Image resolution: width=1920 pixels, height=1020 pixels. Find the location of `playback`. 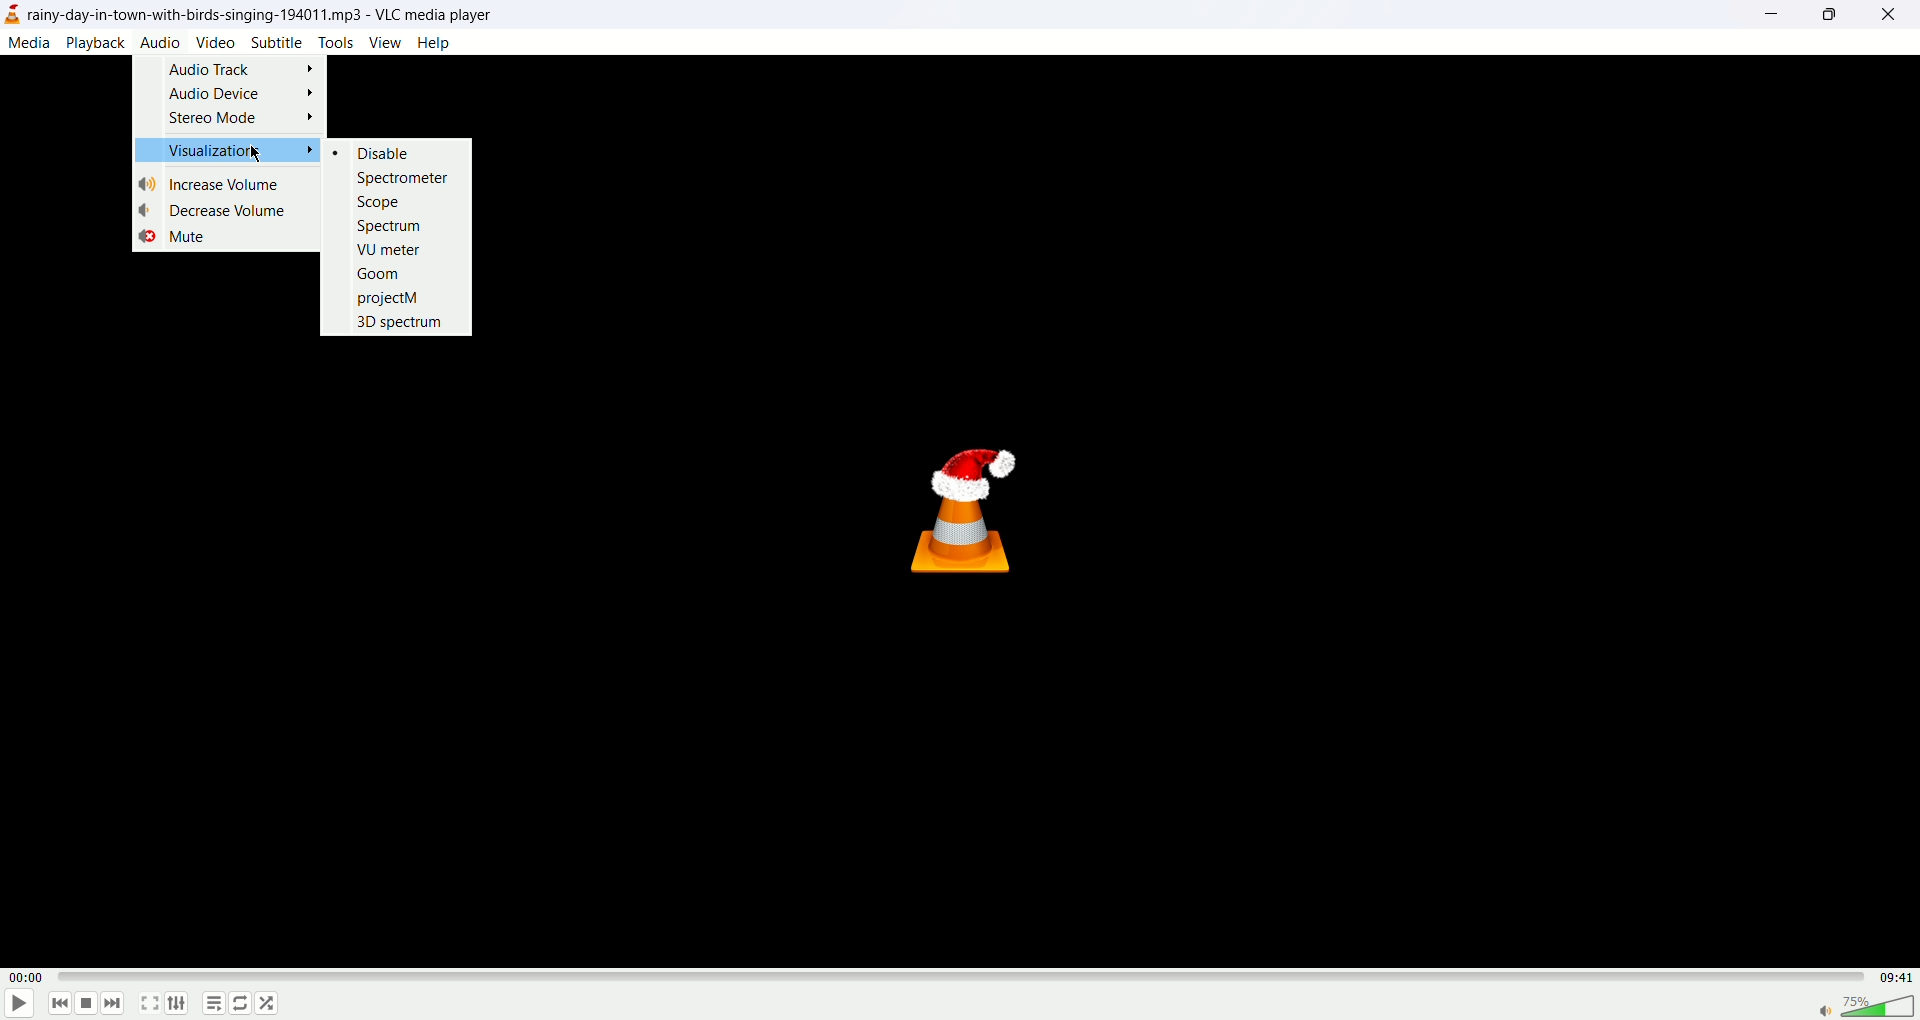

playback is located at coordinates (98, 42).